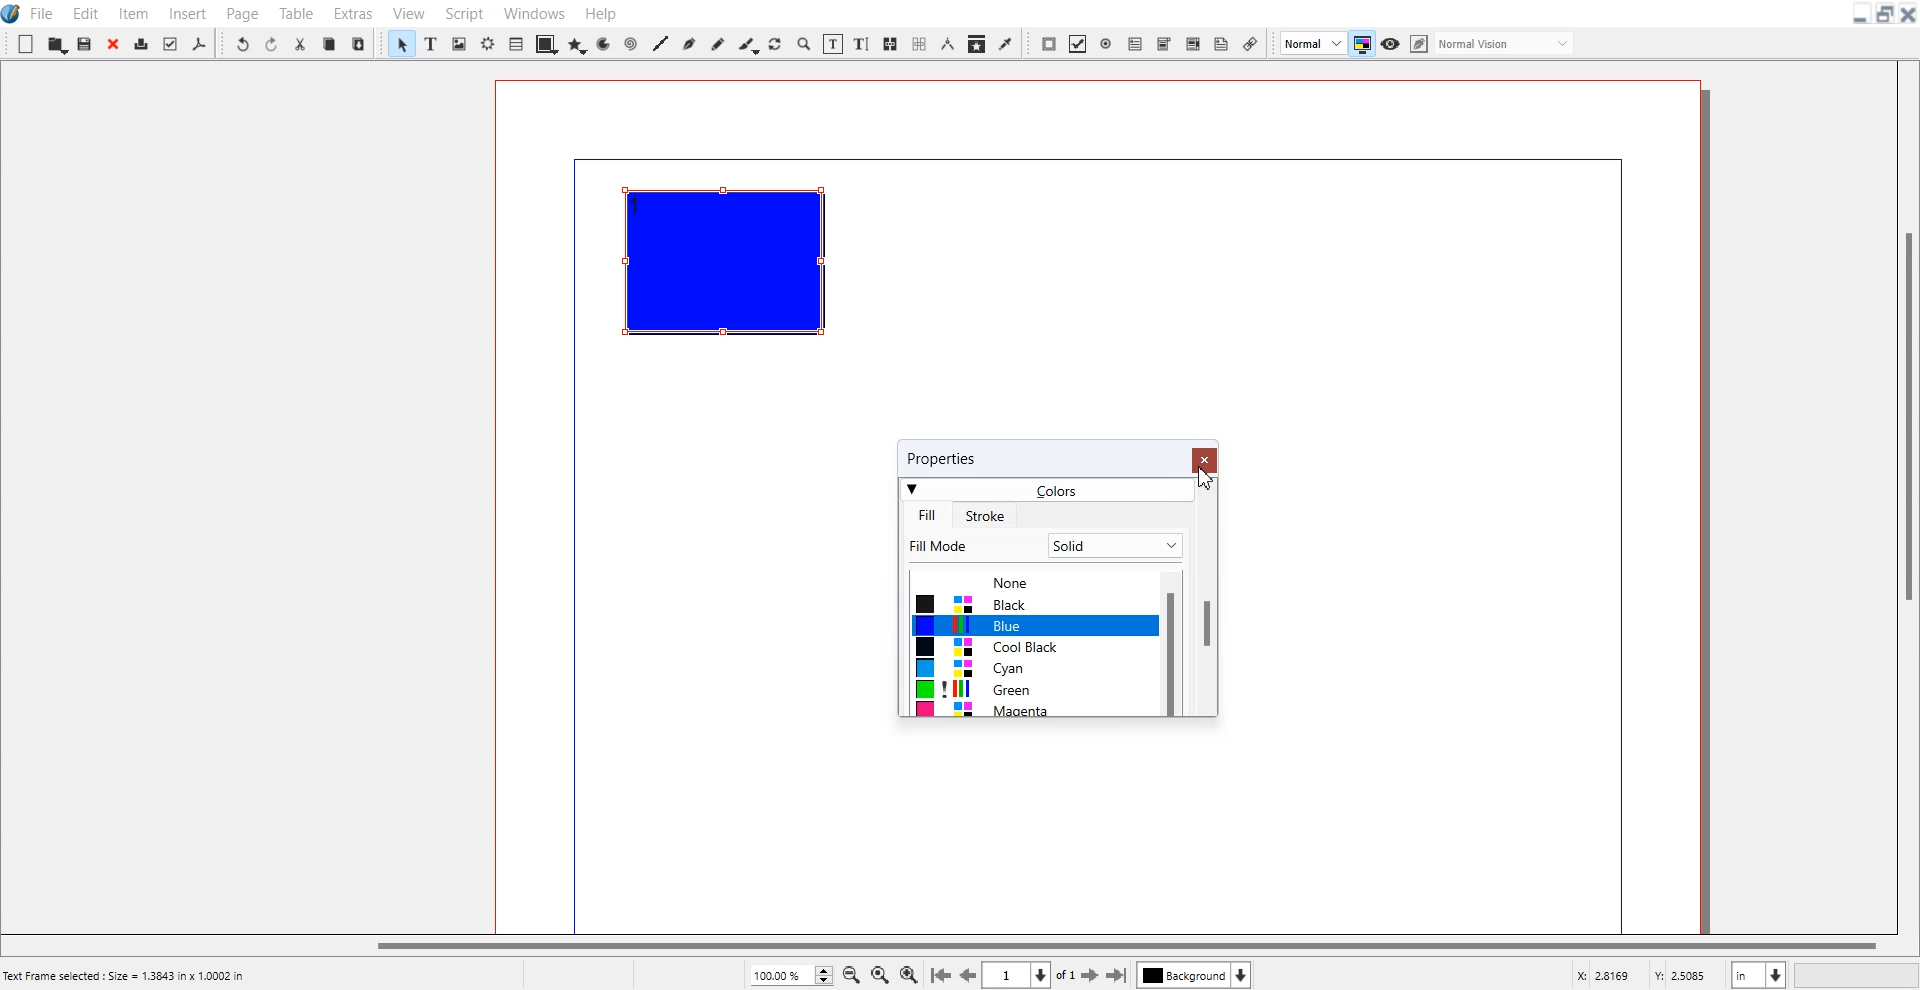  Describe the element at coordinates (401, 43) in the screenshot. I see `Select Item` at that location.